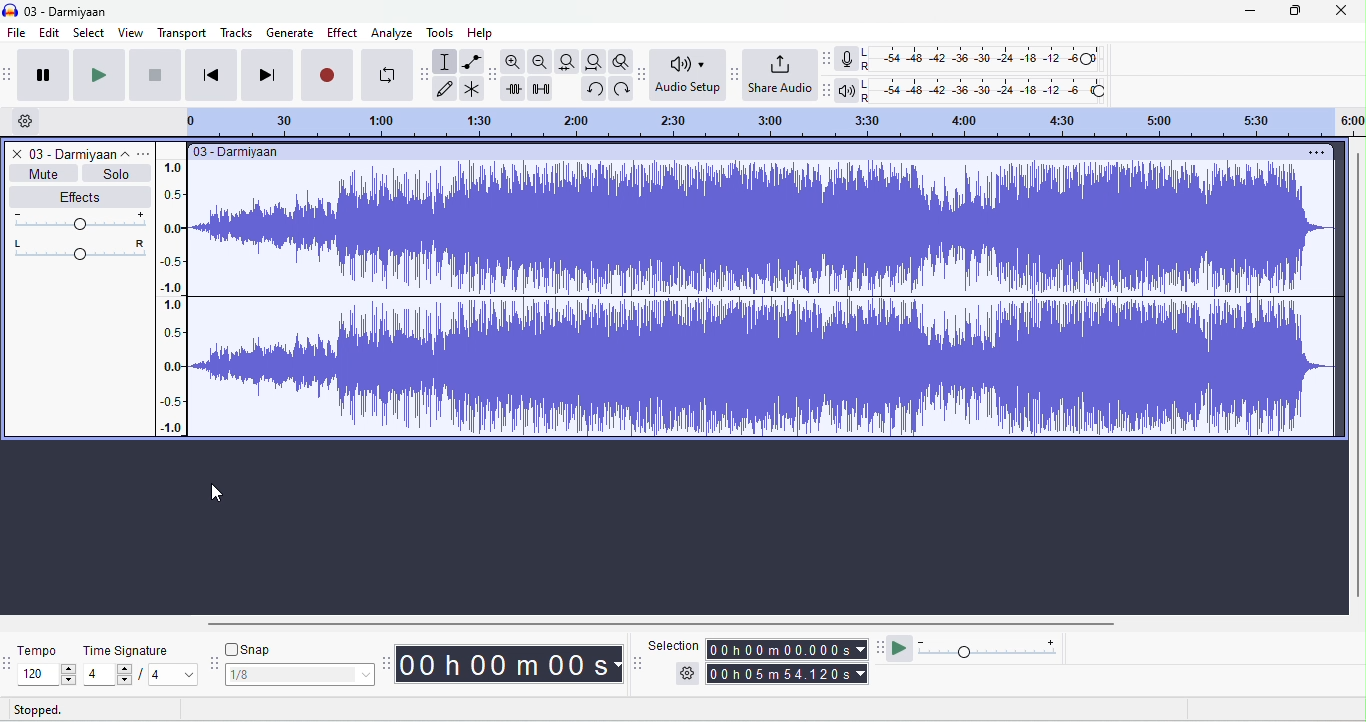  I want to click on generate, so click(288, 32).